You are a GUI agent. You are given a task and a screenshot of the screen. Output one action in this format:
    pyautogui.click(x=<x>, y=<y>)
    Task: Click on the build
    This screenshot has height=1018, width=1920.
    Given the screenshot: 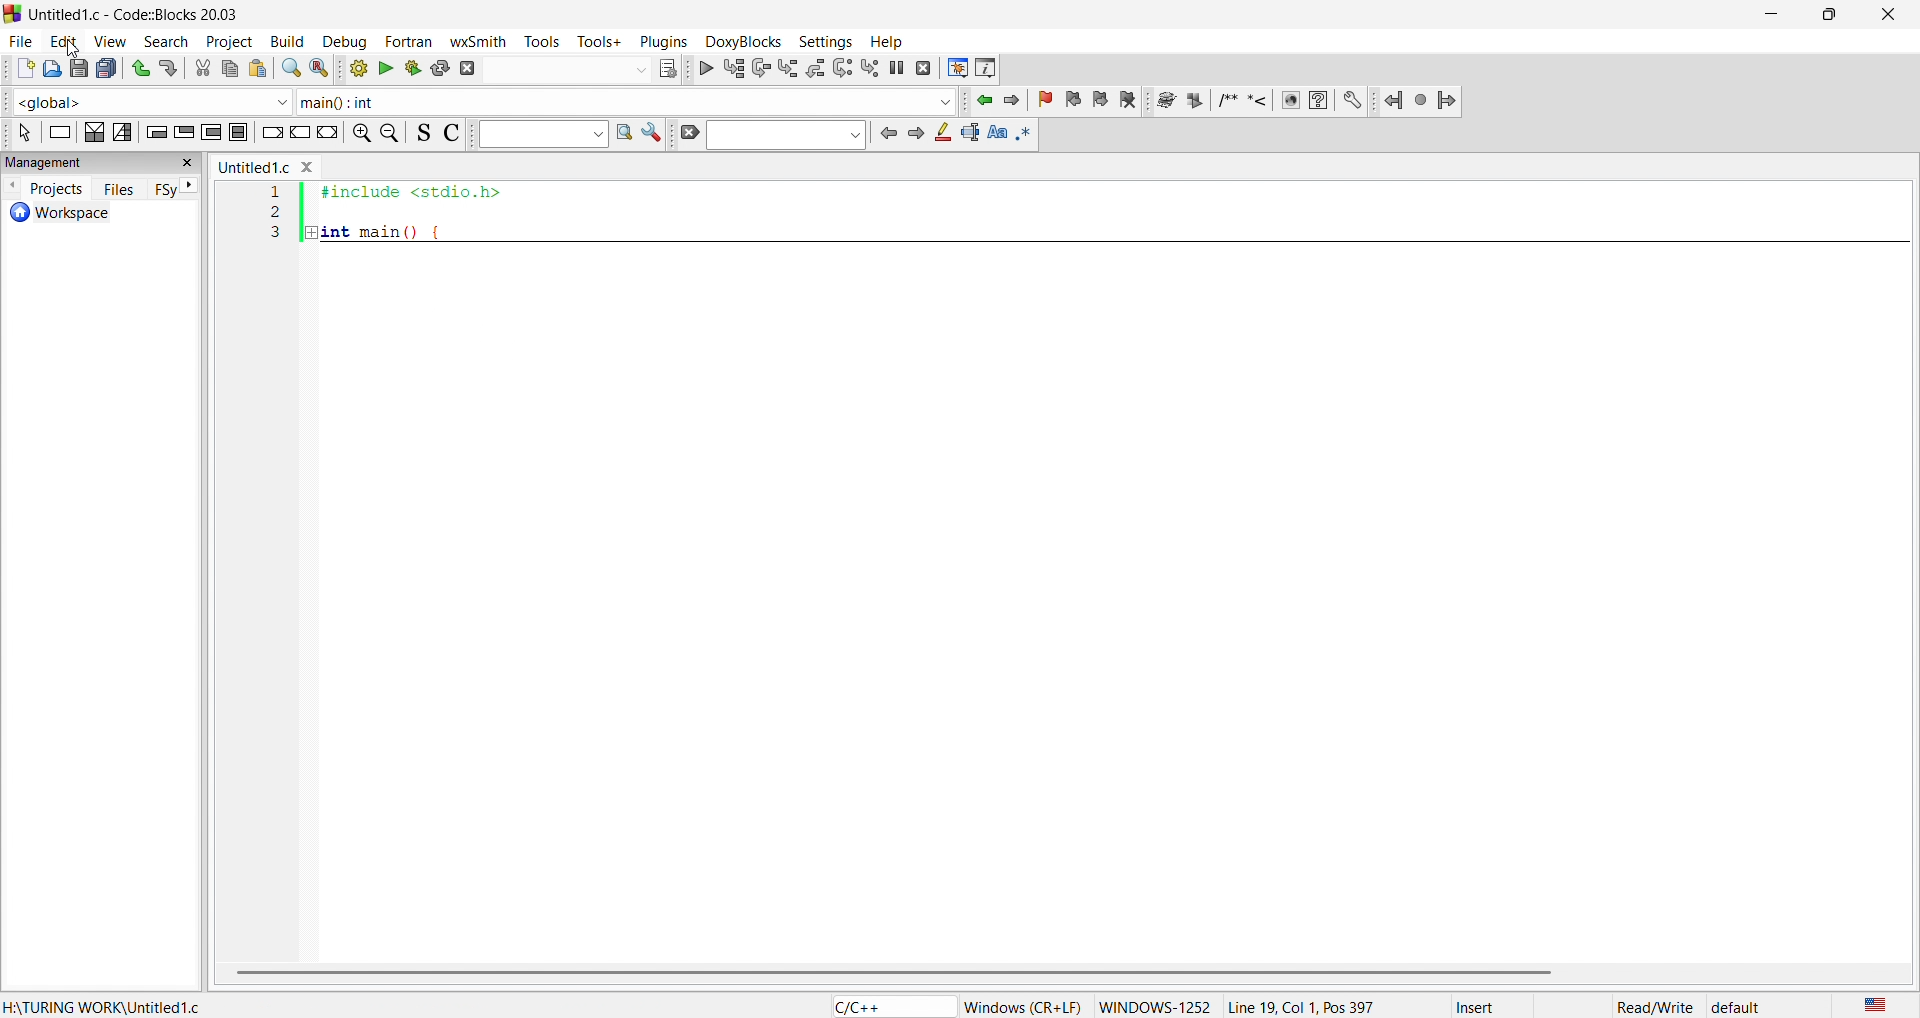 What is the action you would take?
    pyautogui.click(x=353, y=68)
    